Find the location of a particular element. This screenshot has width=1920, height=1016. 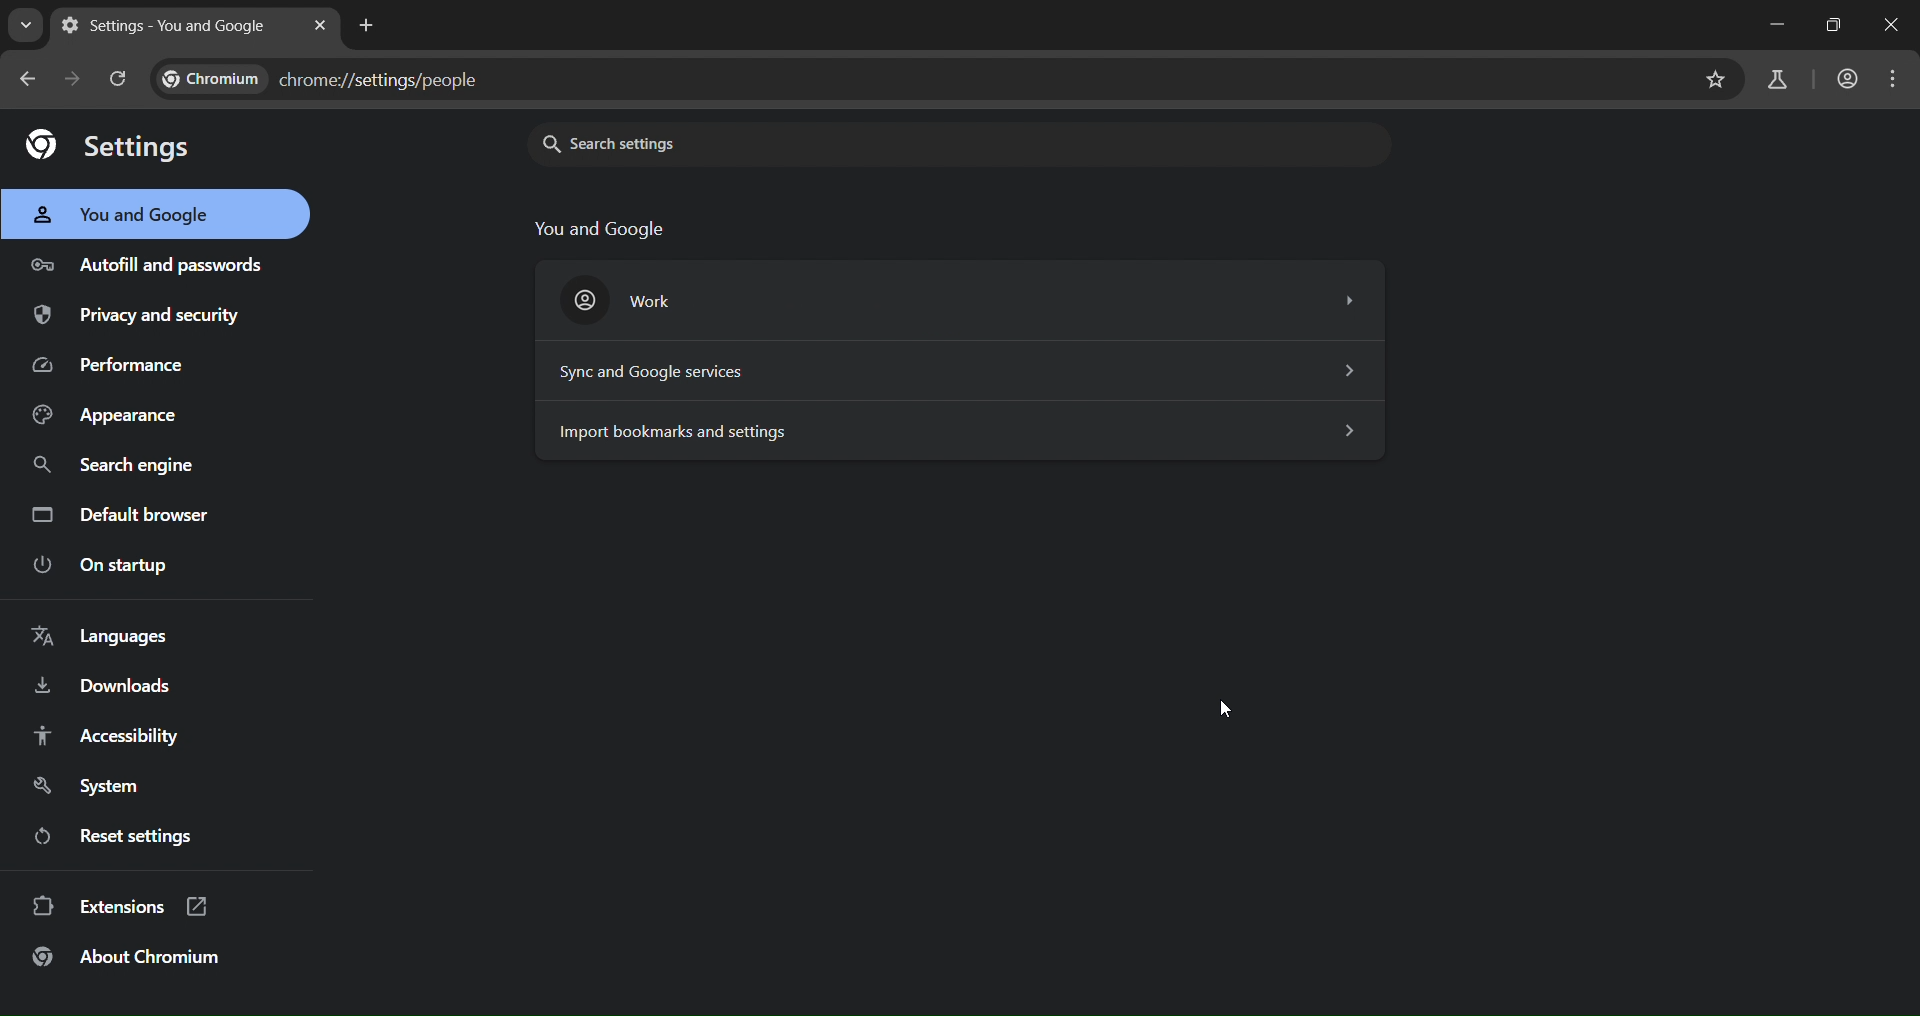

restore down is located at coordinates (1826, 24).